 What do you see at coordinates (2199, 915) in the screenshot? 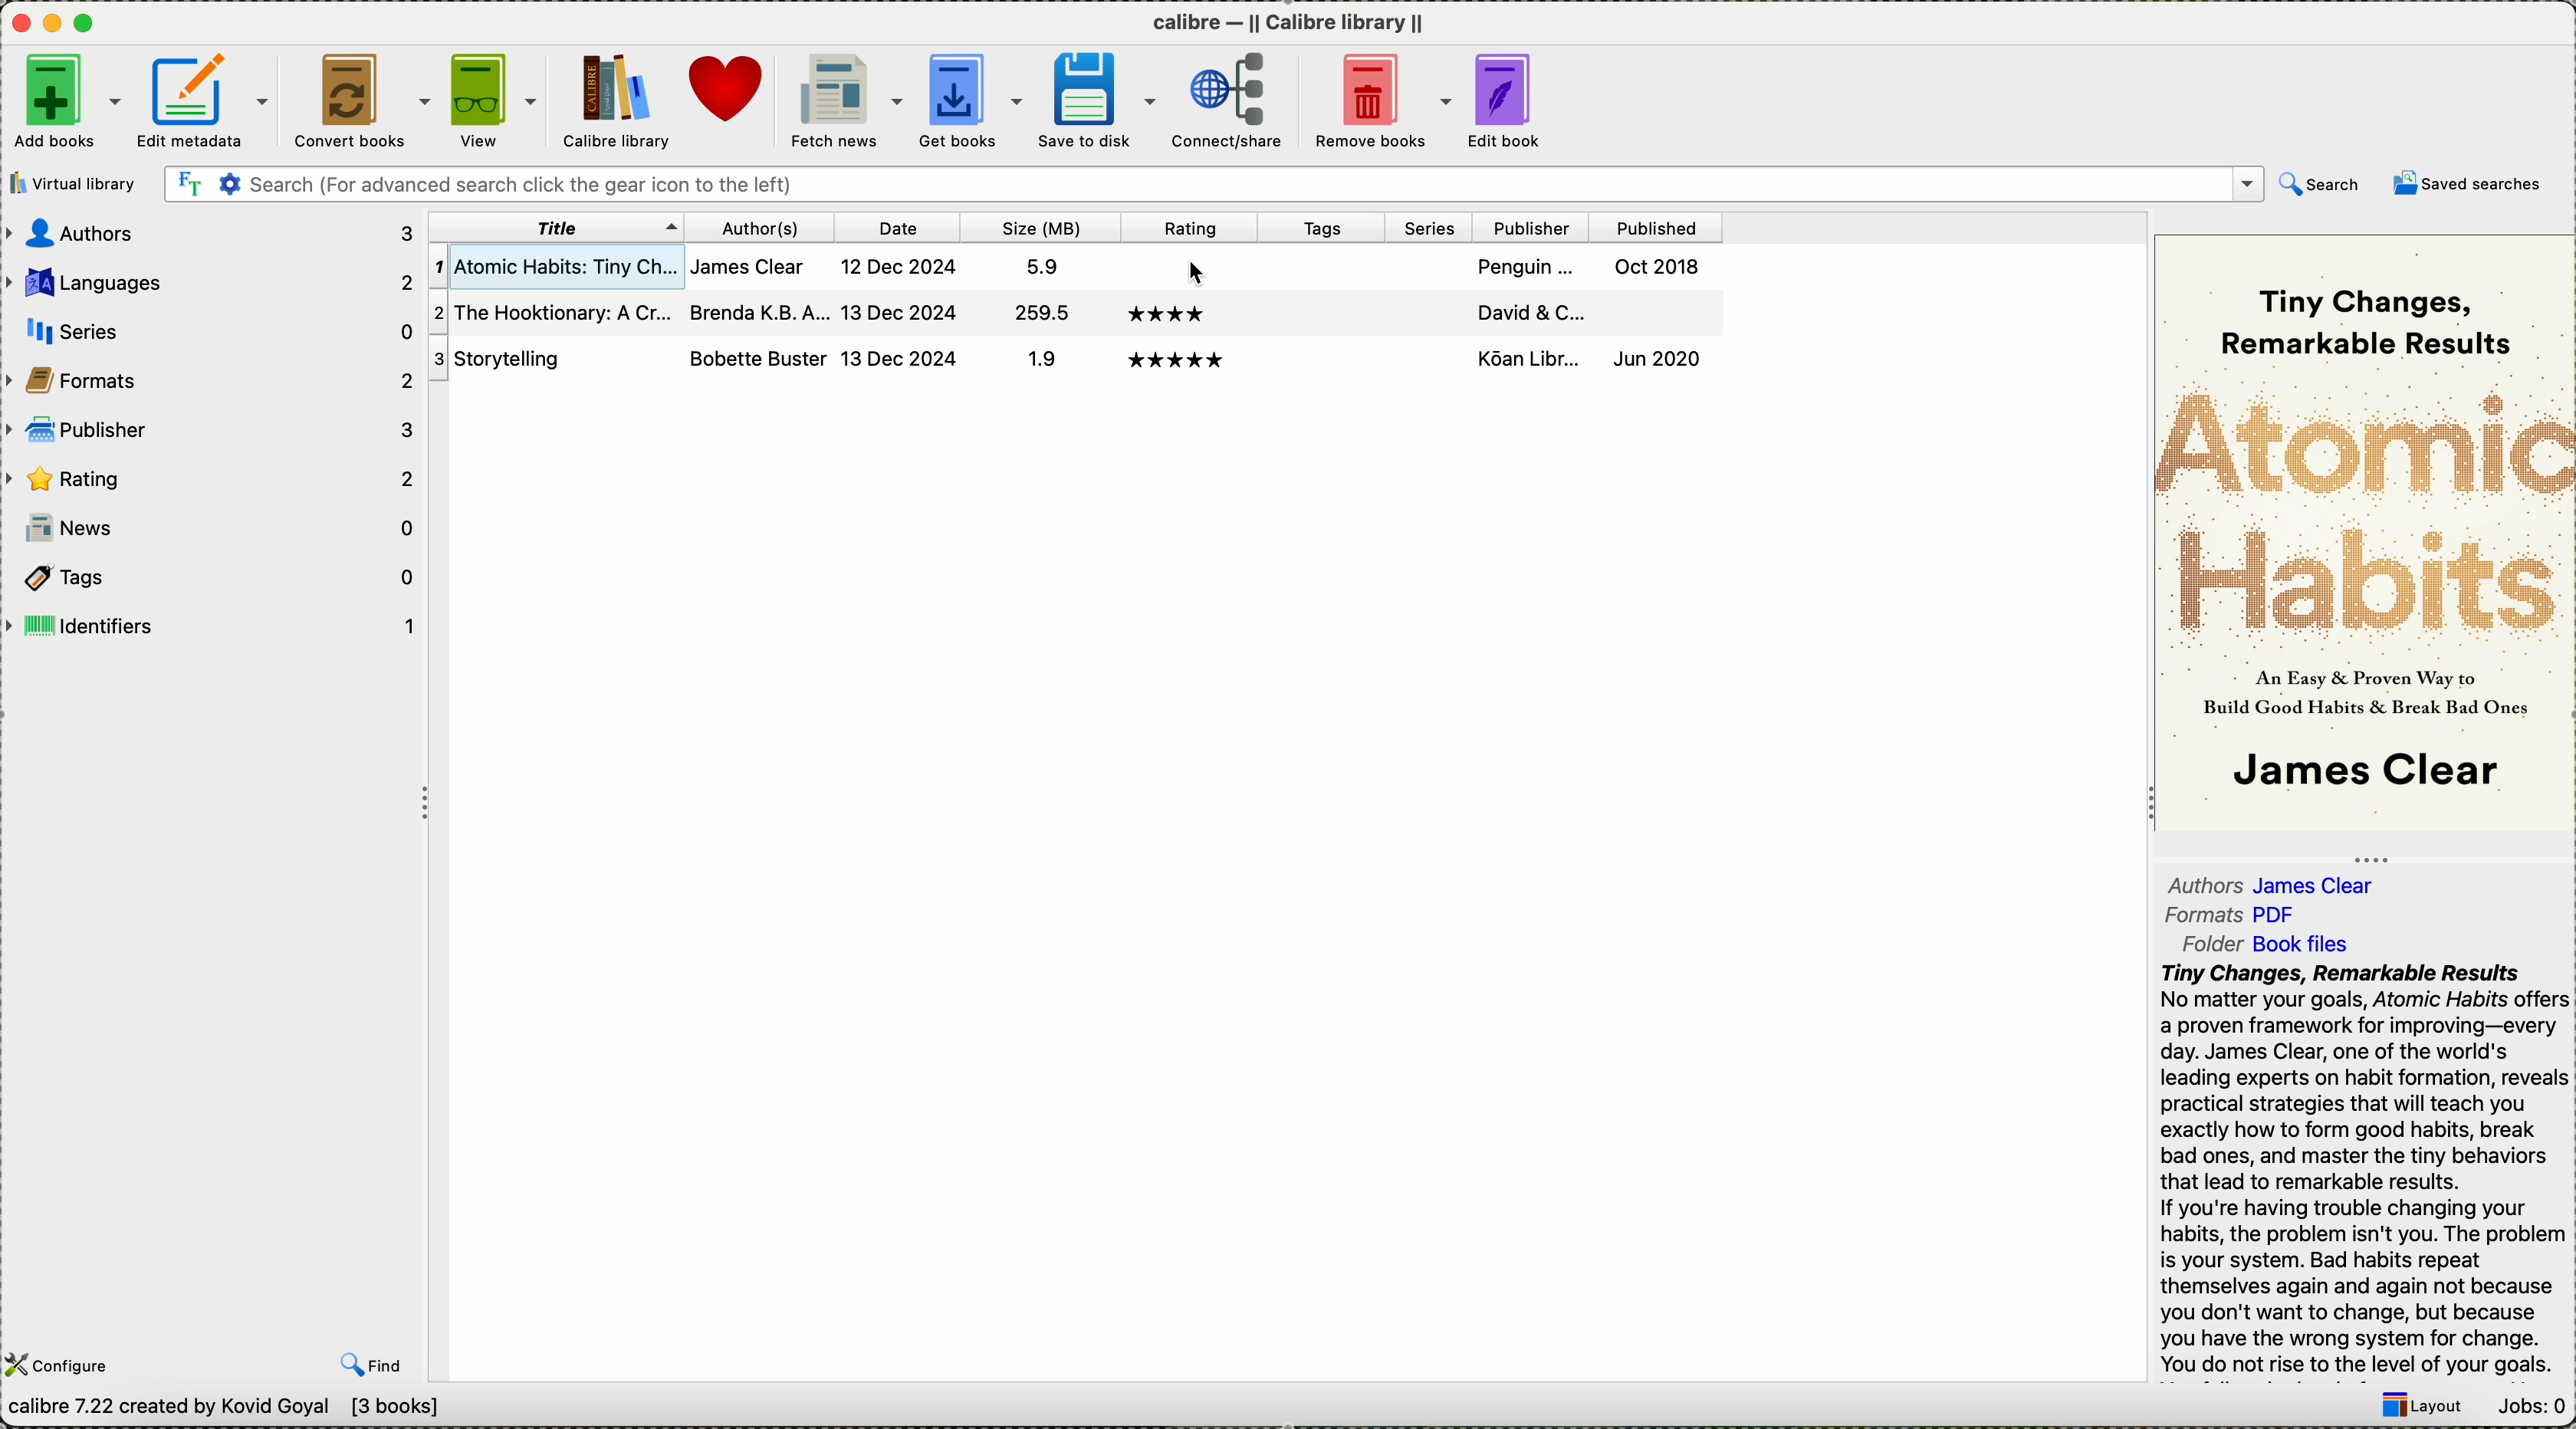
I see `formats PDF` at bounding box center [2199, 915].